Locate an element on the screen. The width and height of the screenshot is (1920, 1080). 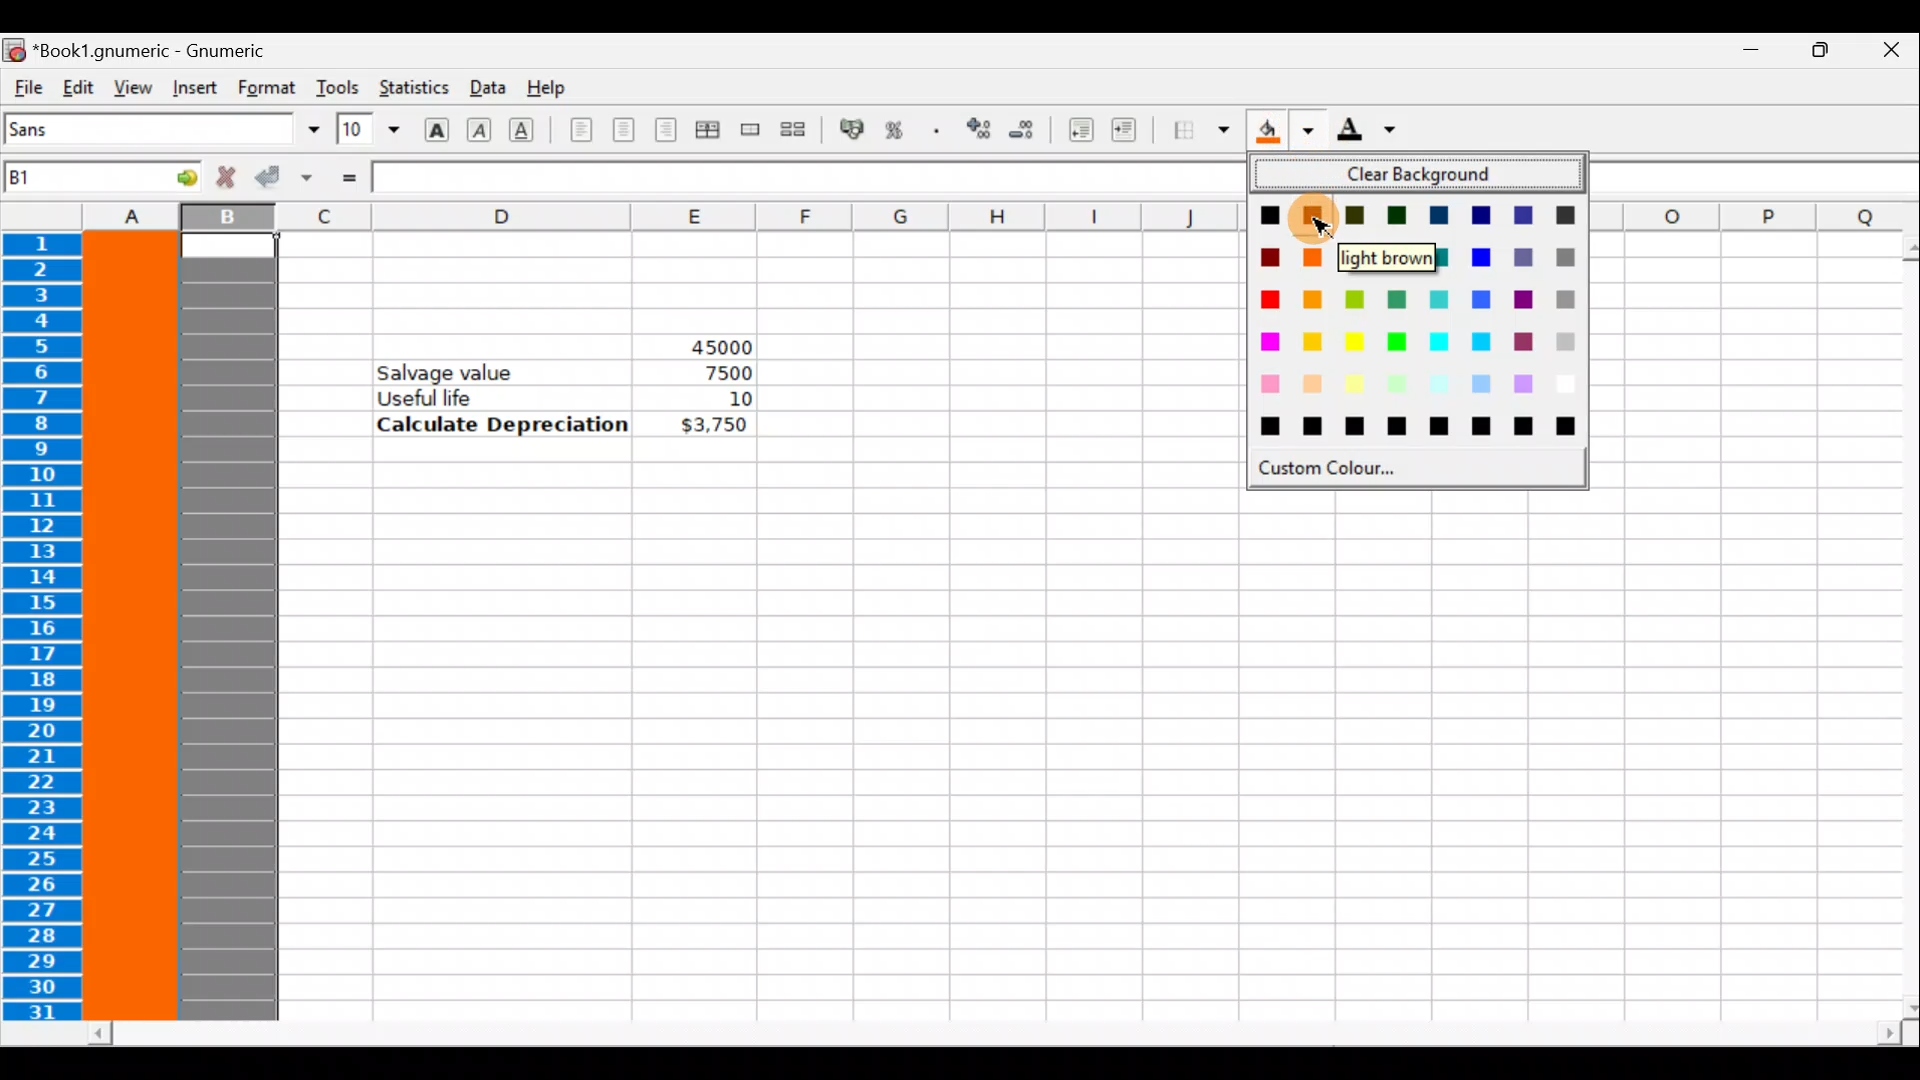
Custom color is located at coordinates (1348, 468).